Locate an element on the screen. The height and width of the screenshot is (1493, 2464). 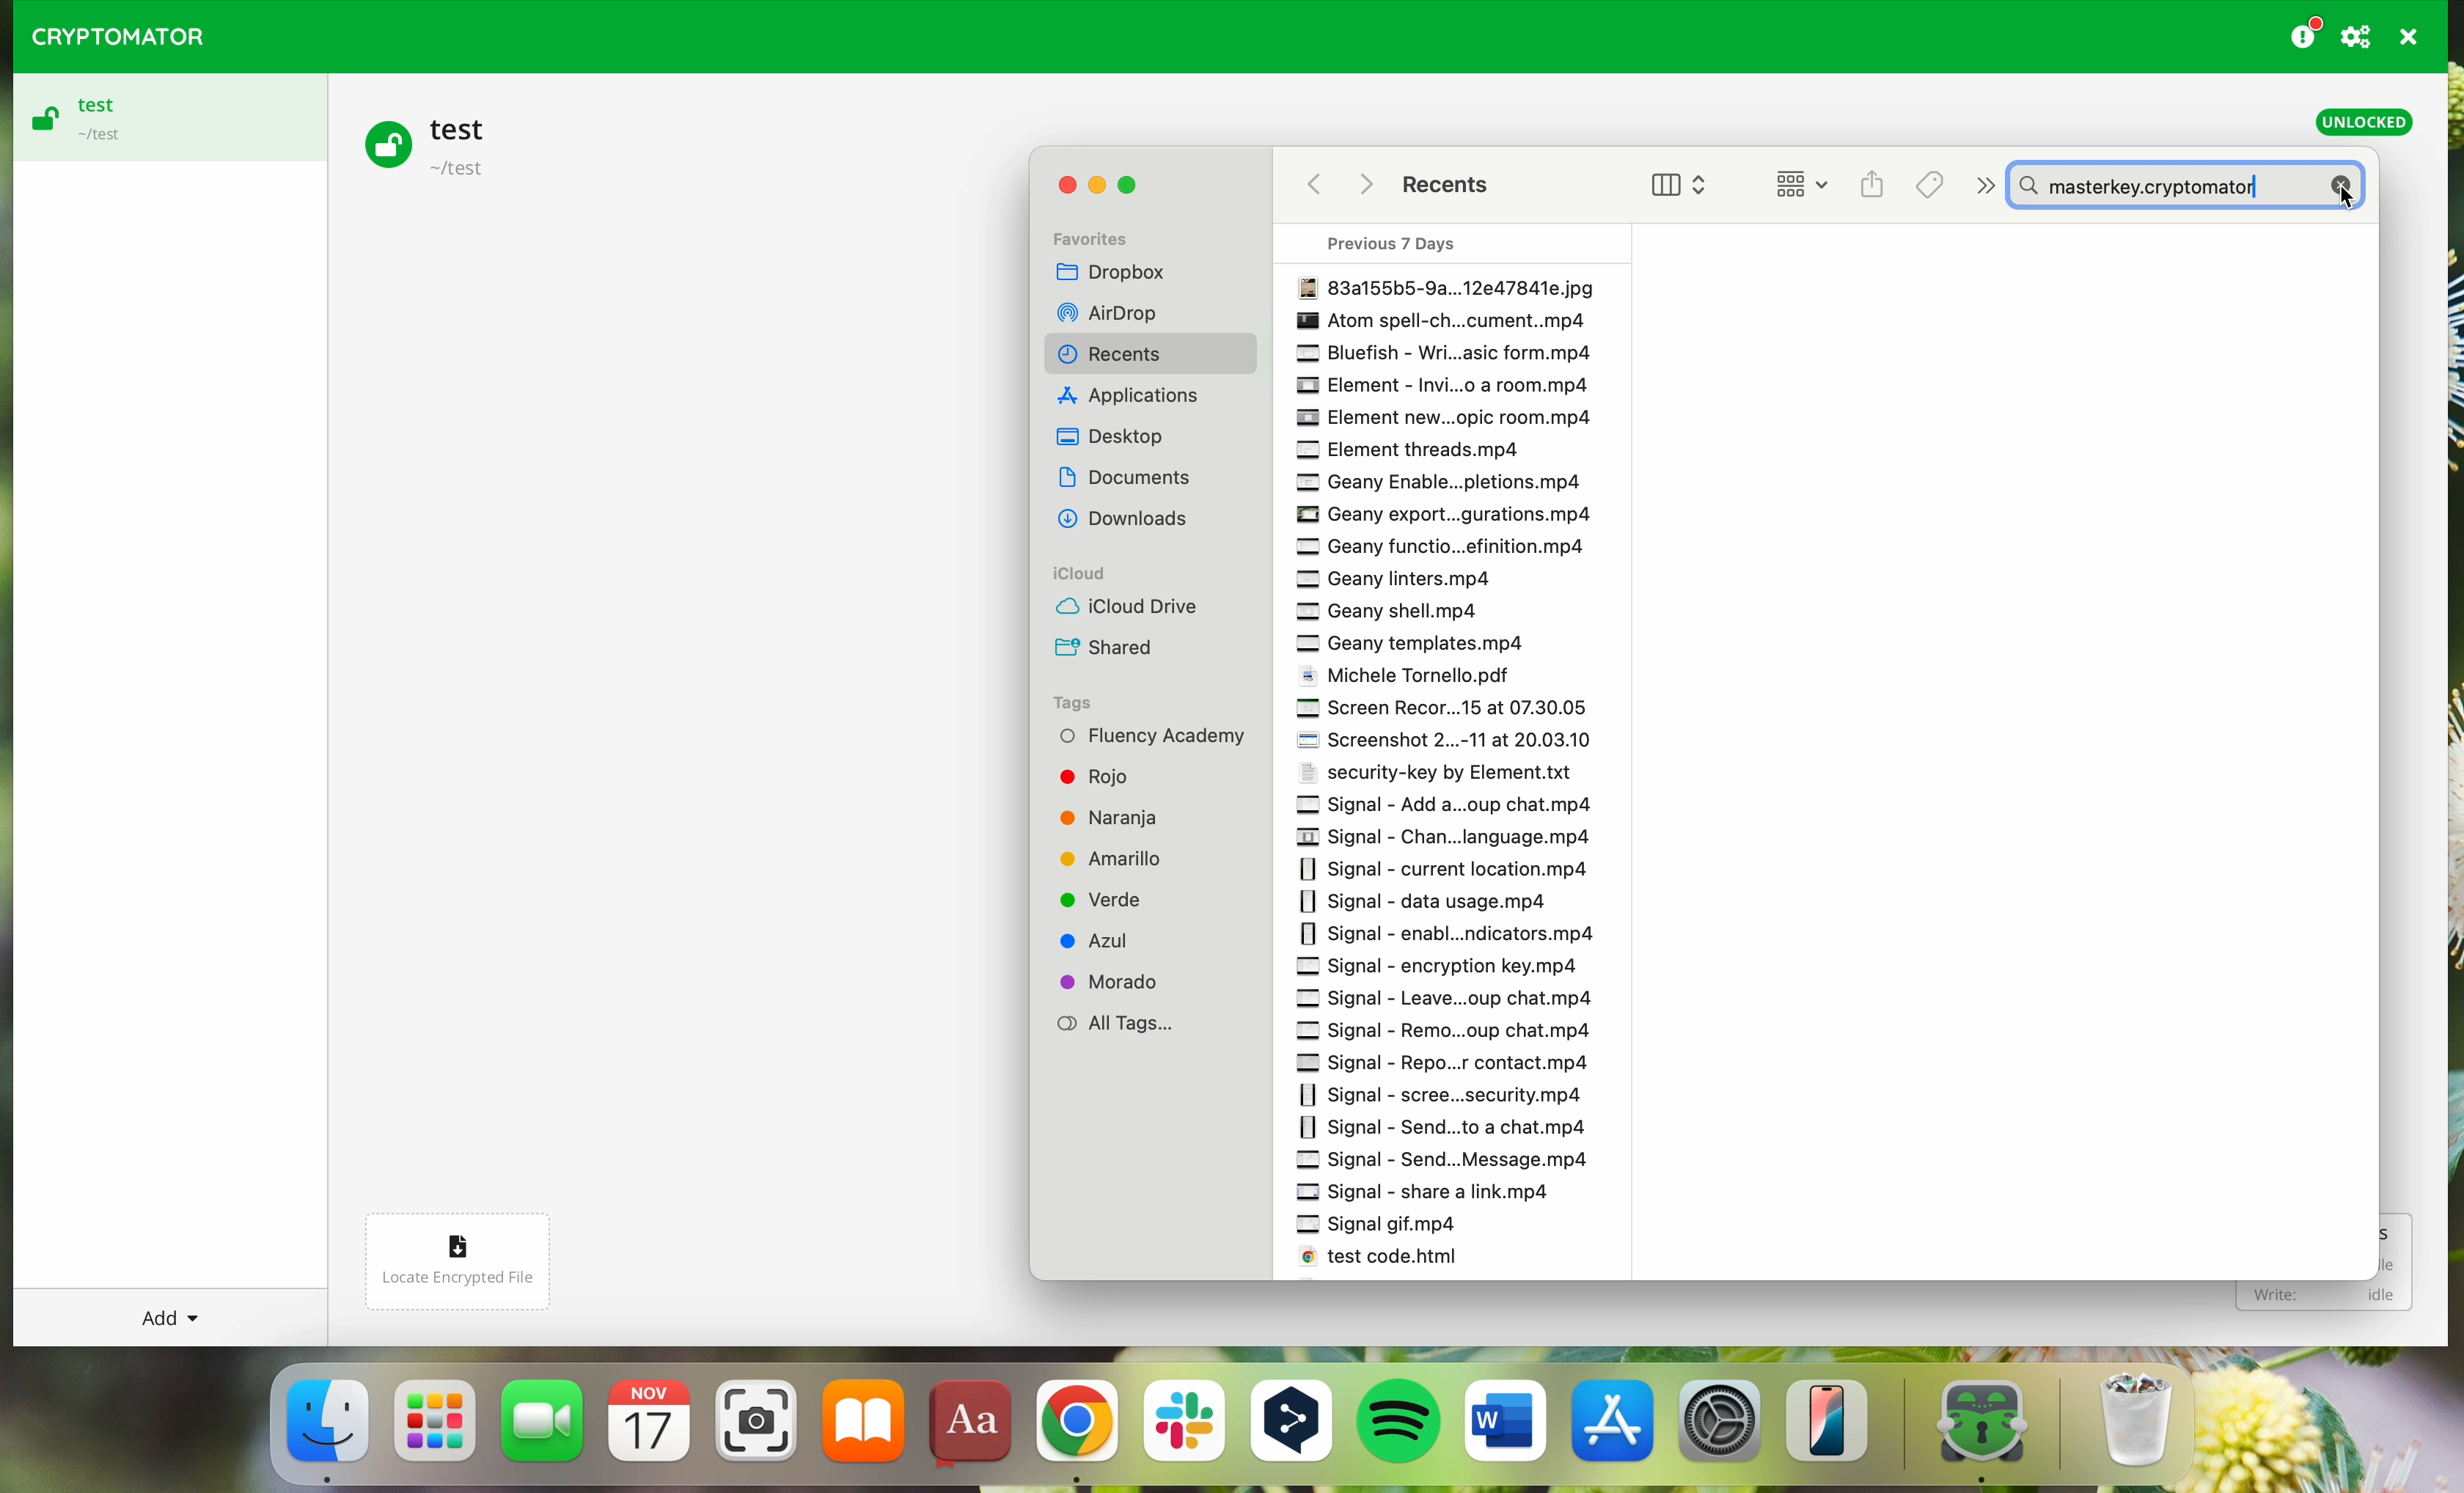
DeepL is located at coordinates (1296, 1425).